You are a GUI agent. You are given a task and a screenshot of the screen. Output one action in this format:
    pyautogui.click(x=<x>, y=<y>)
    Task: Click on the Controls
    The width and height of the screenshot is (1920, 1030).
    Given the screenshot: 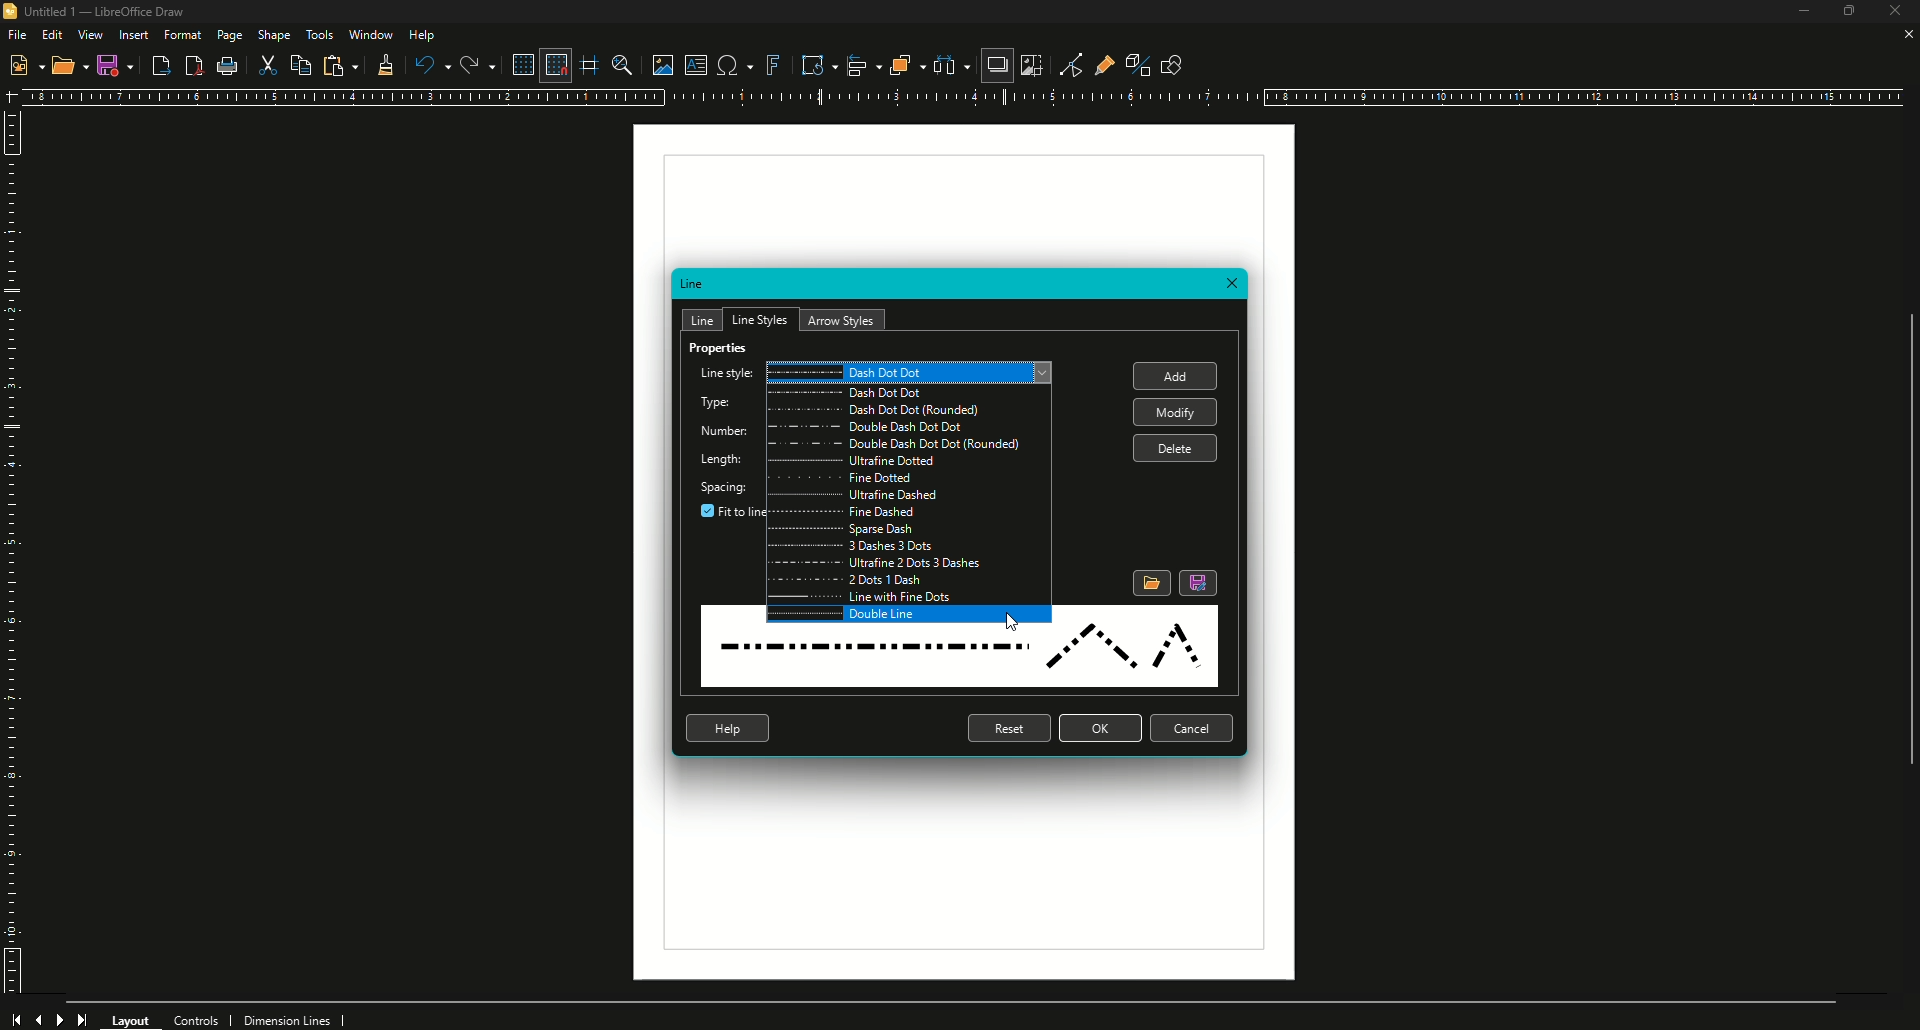 What is the action you would take?
    pyautogui.click(x=202, y=1018)
    